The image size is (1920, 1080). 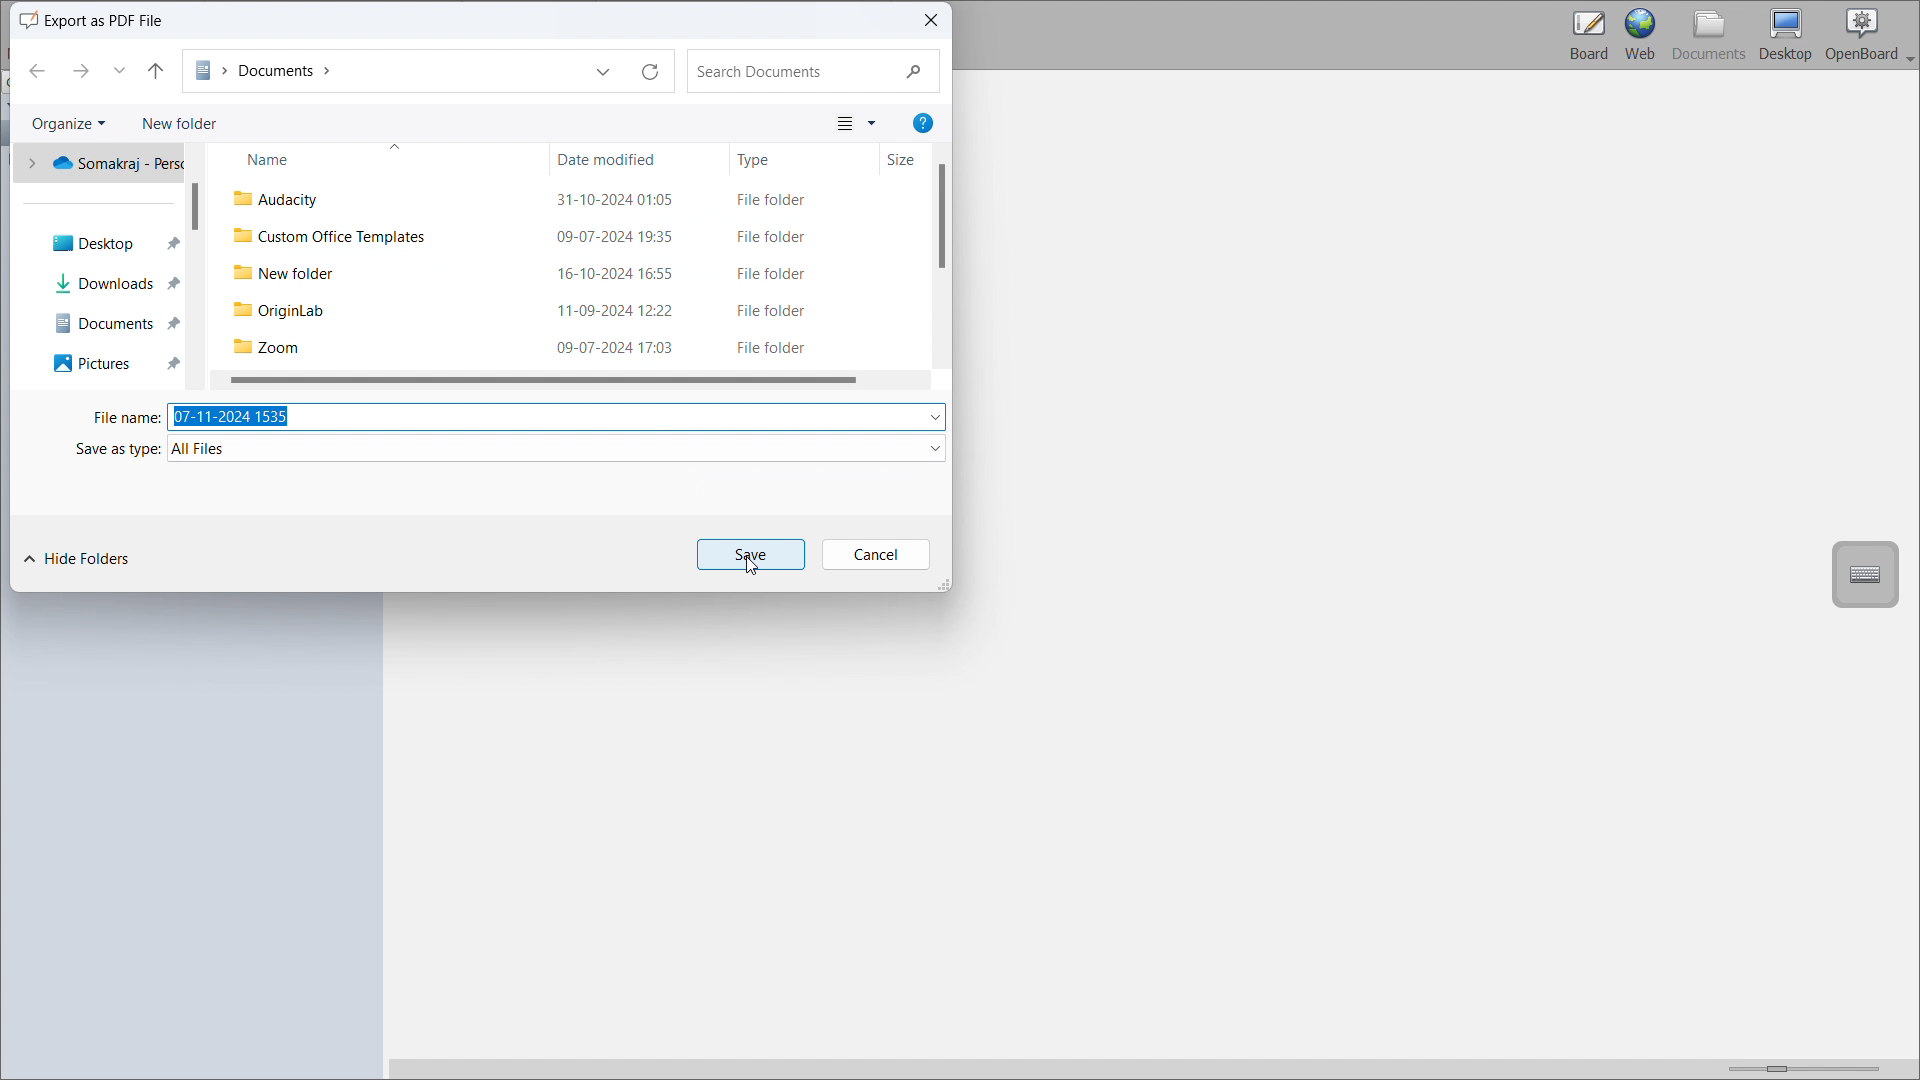 I want to click on sort by size, so click(x=906, y=159).